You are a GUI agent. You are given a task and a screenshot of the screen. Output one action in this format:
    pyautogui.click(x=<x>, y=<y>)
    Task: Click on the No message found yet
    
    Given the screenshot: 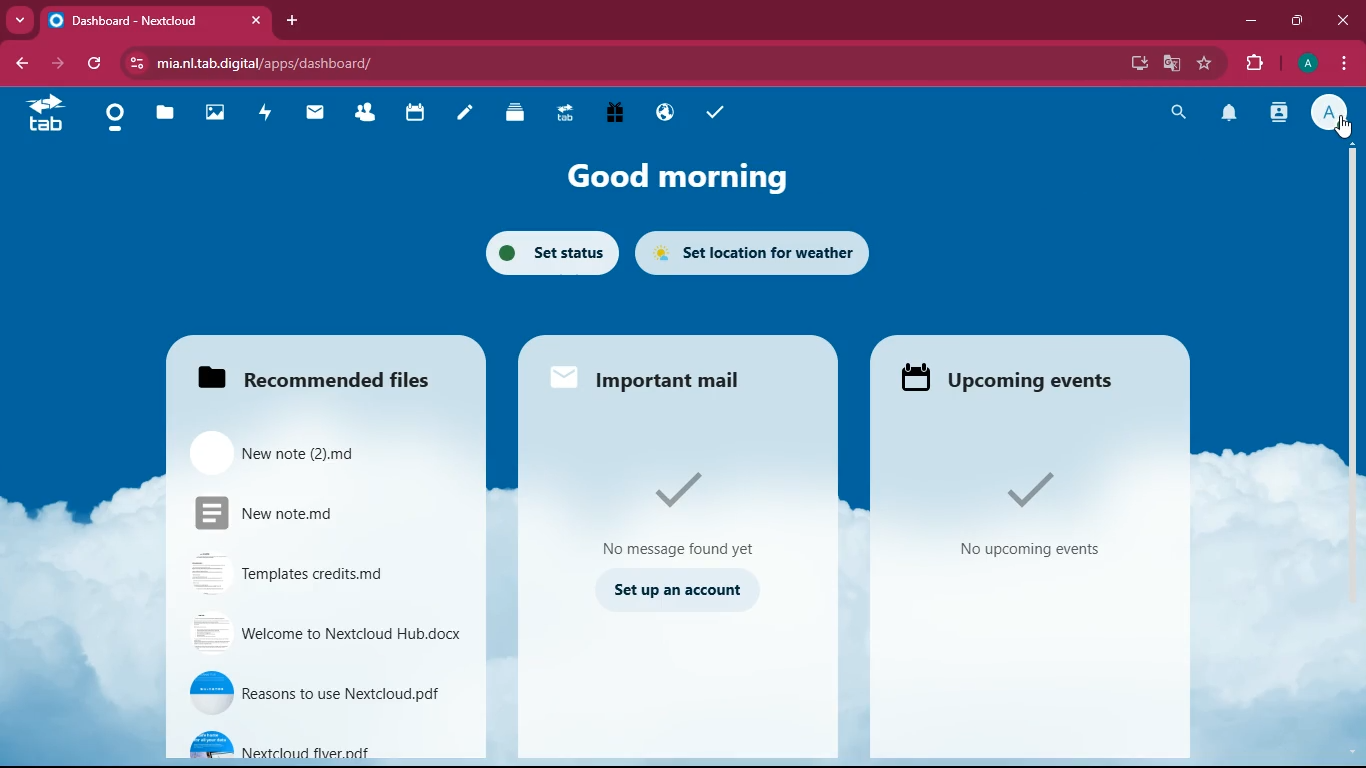 What is the action you would take?
    pyautogui.click(x=678, y=550)
    